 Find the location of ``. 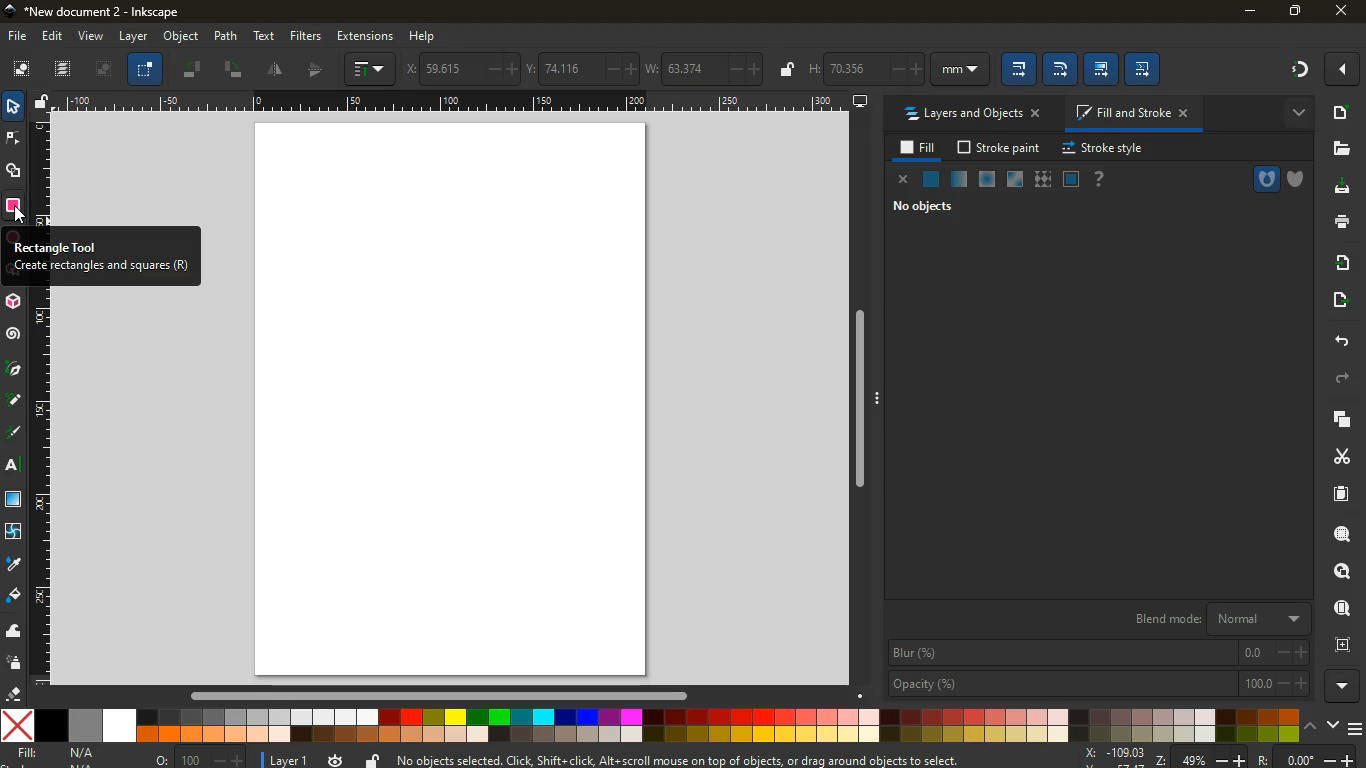

 is located at coordinates (440, 695).